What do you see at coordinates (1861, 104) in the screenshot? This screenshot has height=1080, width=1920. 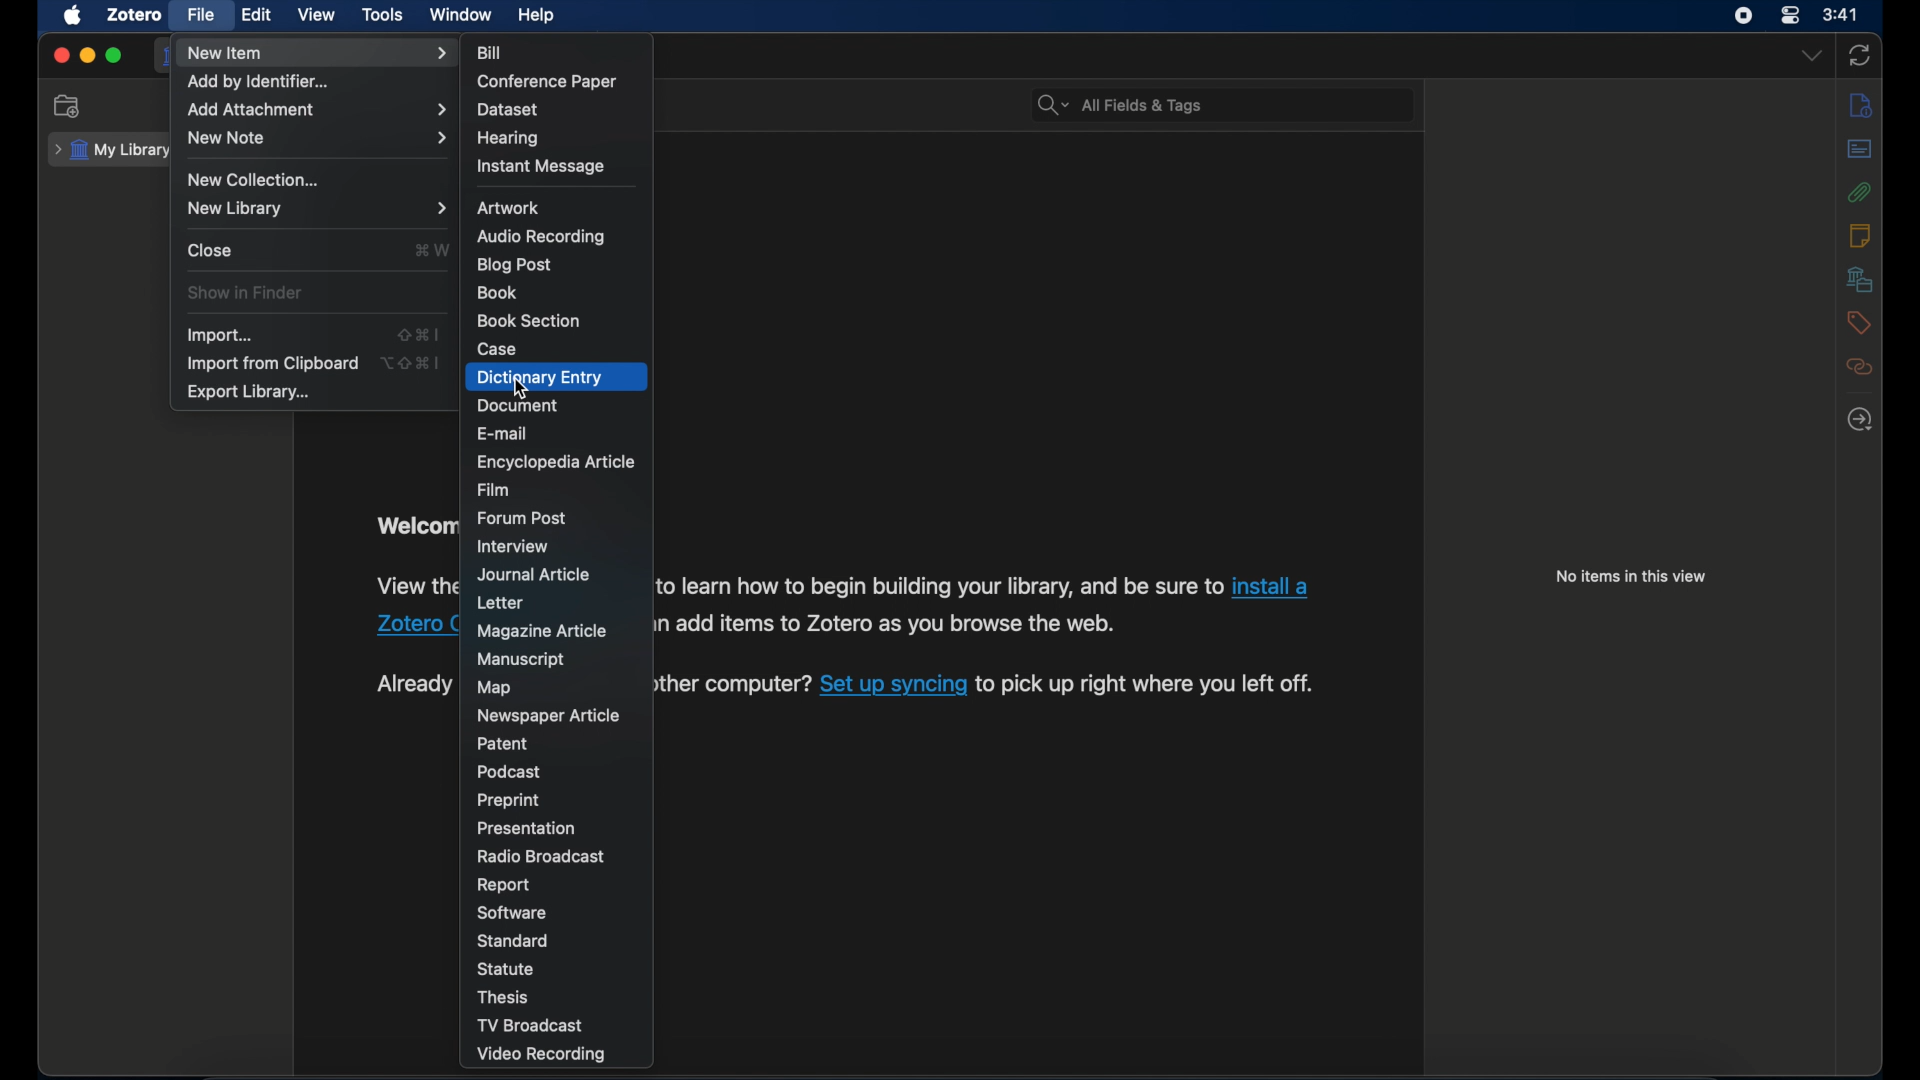 I see `info` at bounding box center [1861, 104].